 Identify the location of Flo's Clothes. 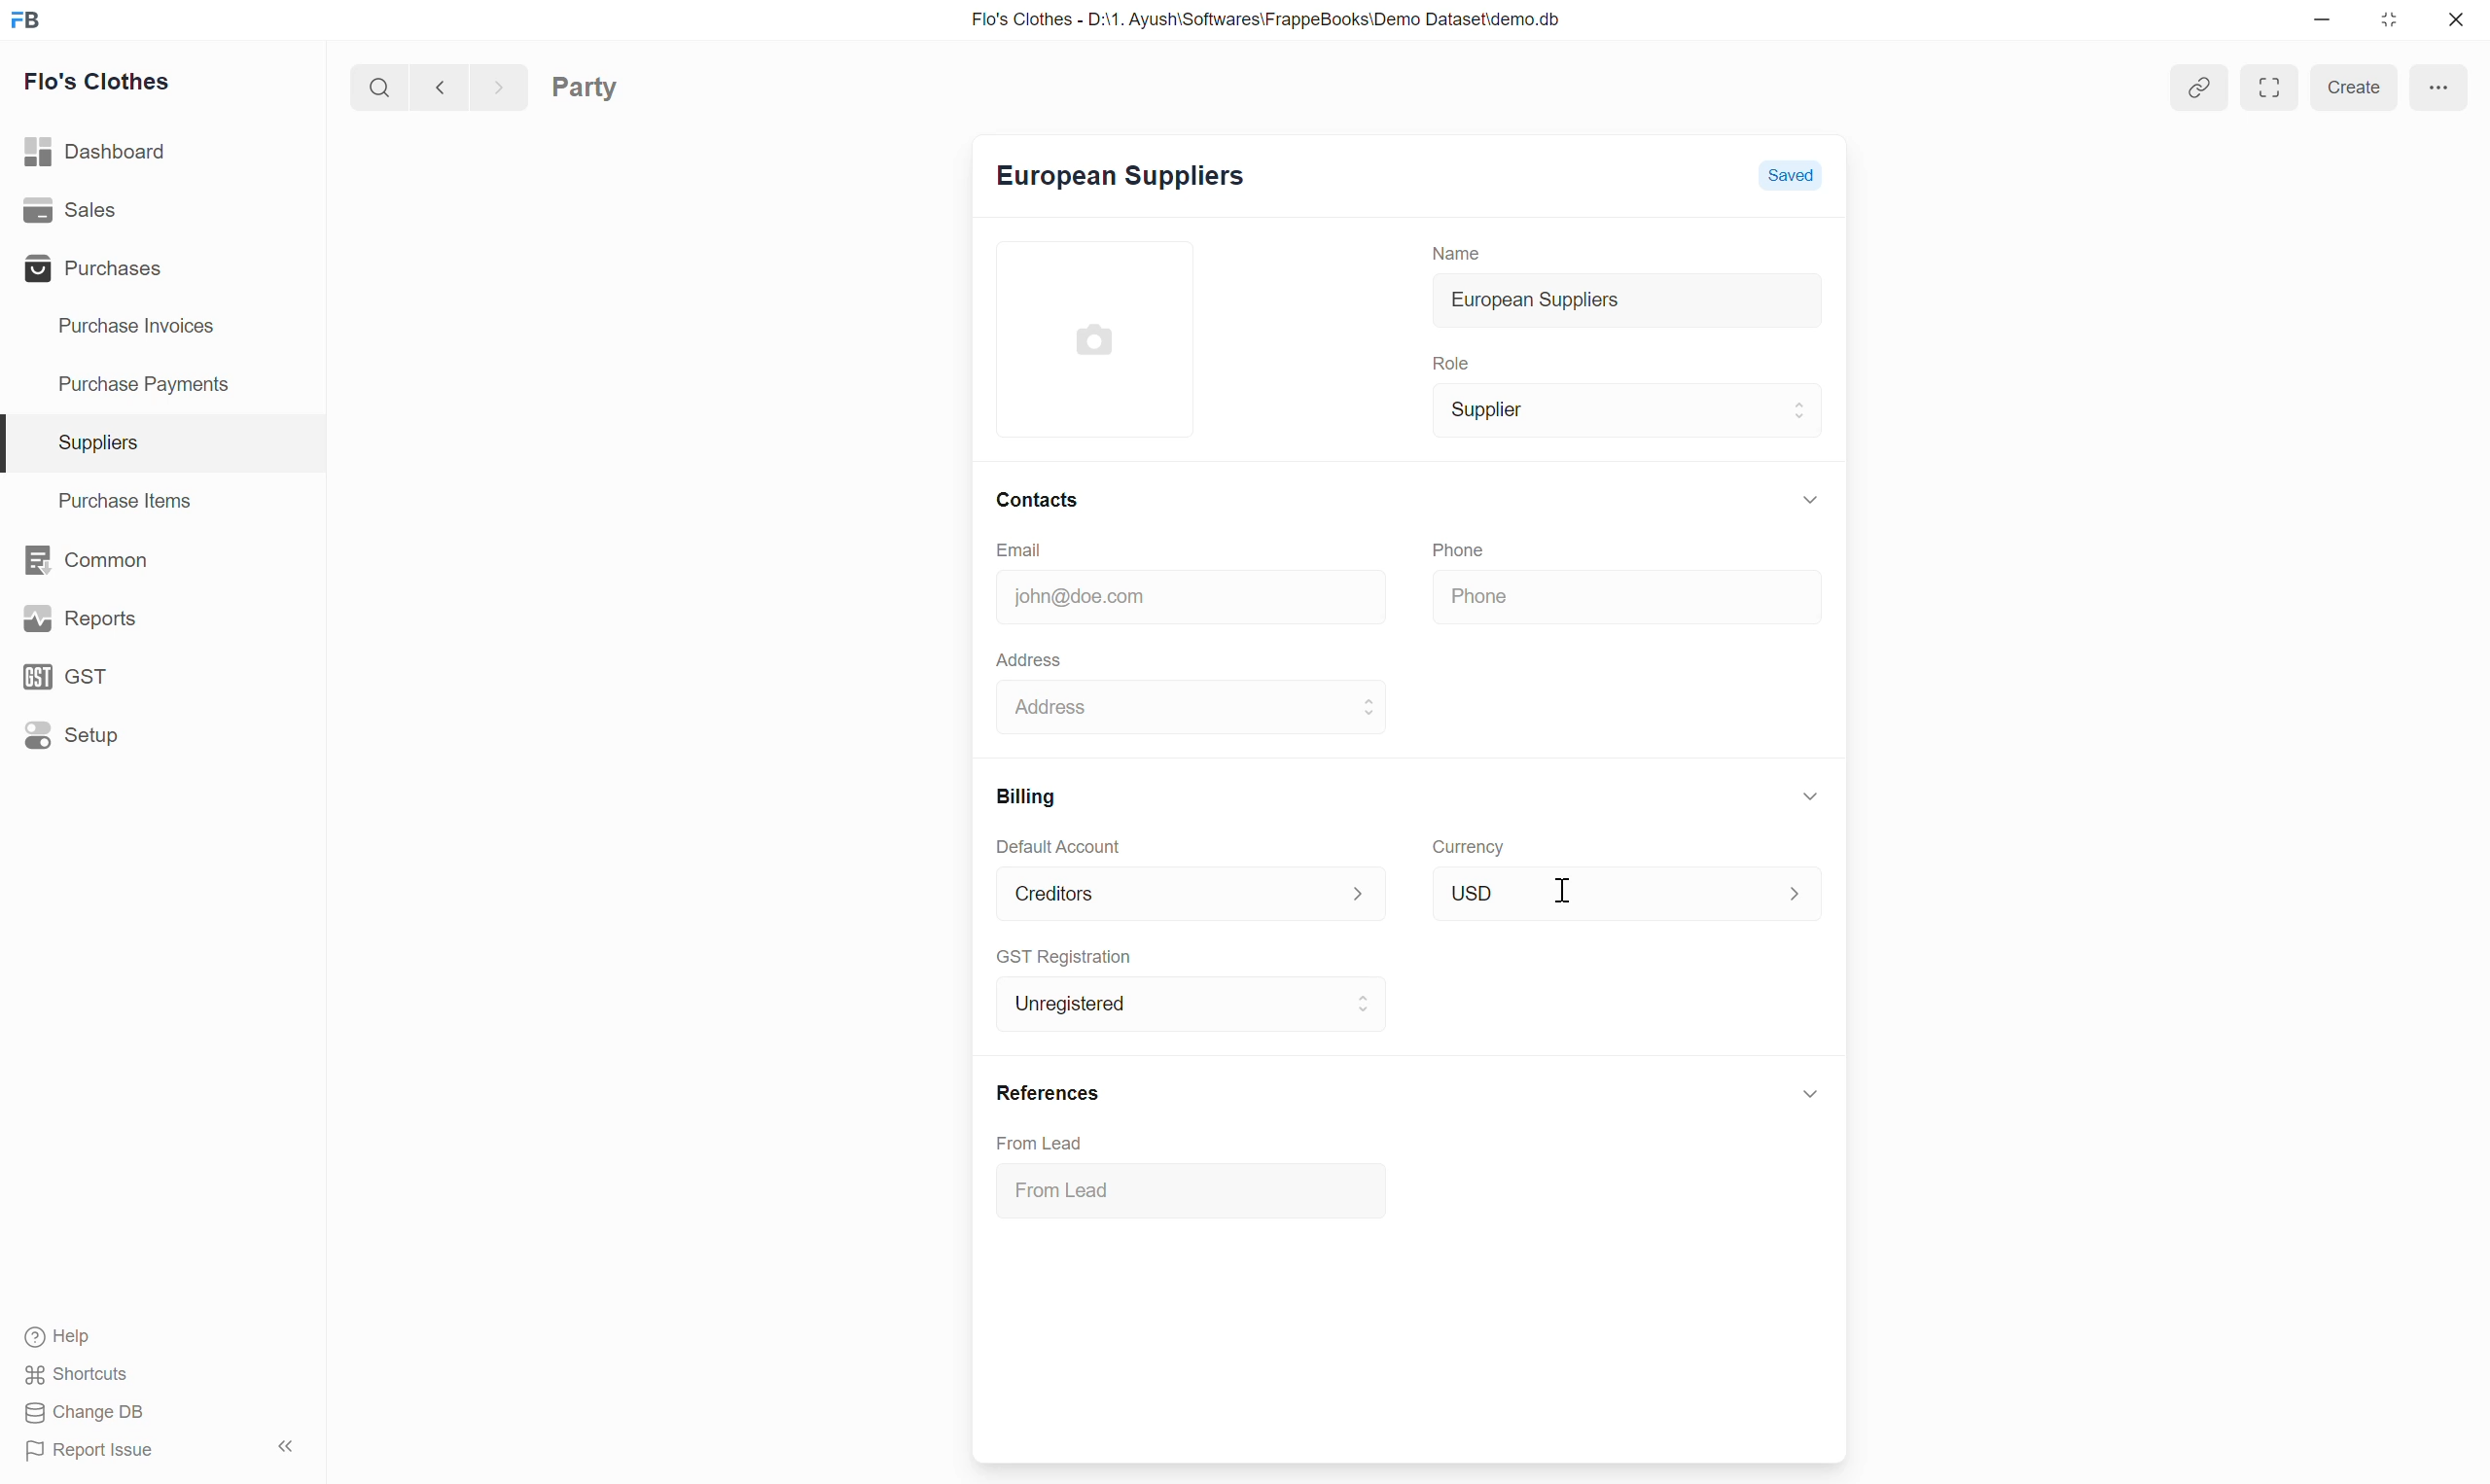
(94, 81).